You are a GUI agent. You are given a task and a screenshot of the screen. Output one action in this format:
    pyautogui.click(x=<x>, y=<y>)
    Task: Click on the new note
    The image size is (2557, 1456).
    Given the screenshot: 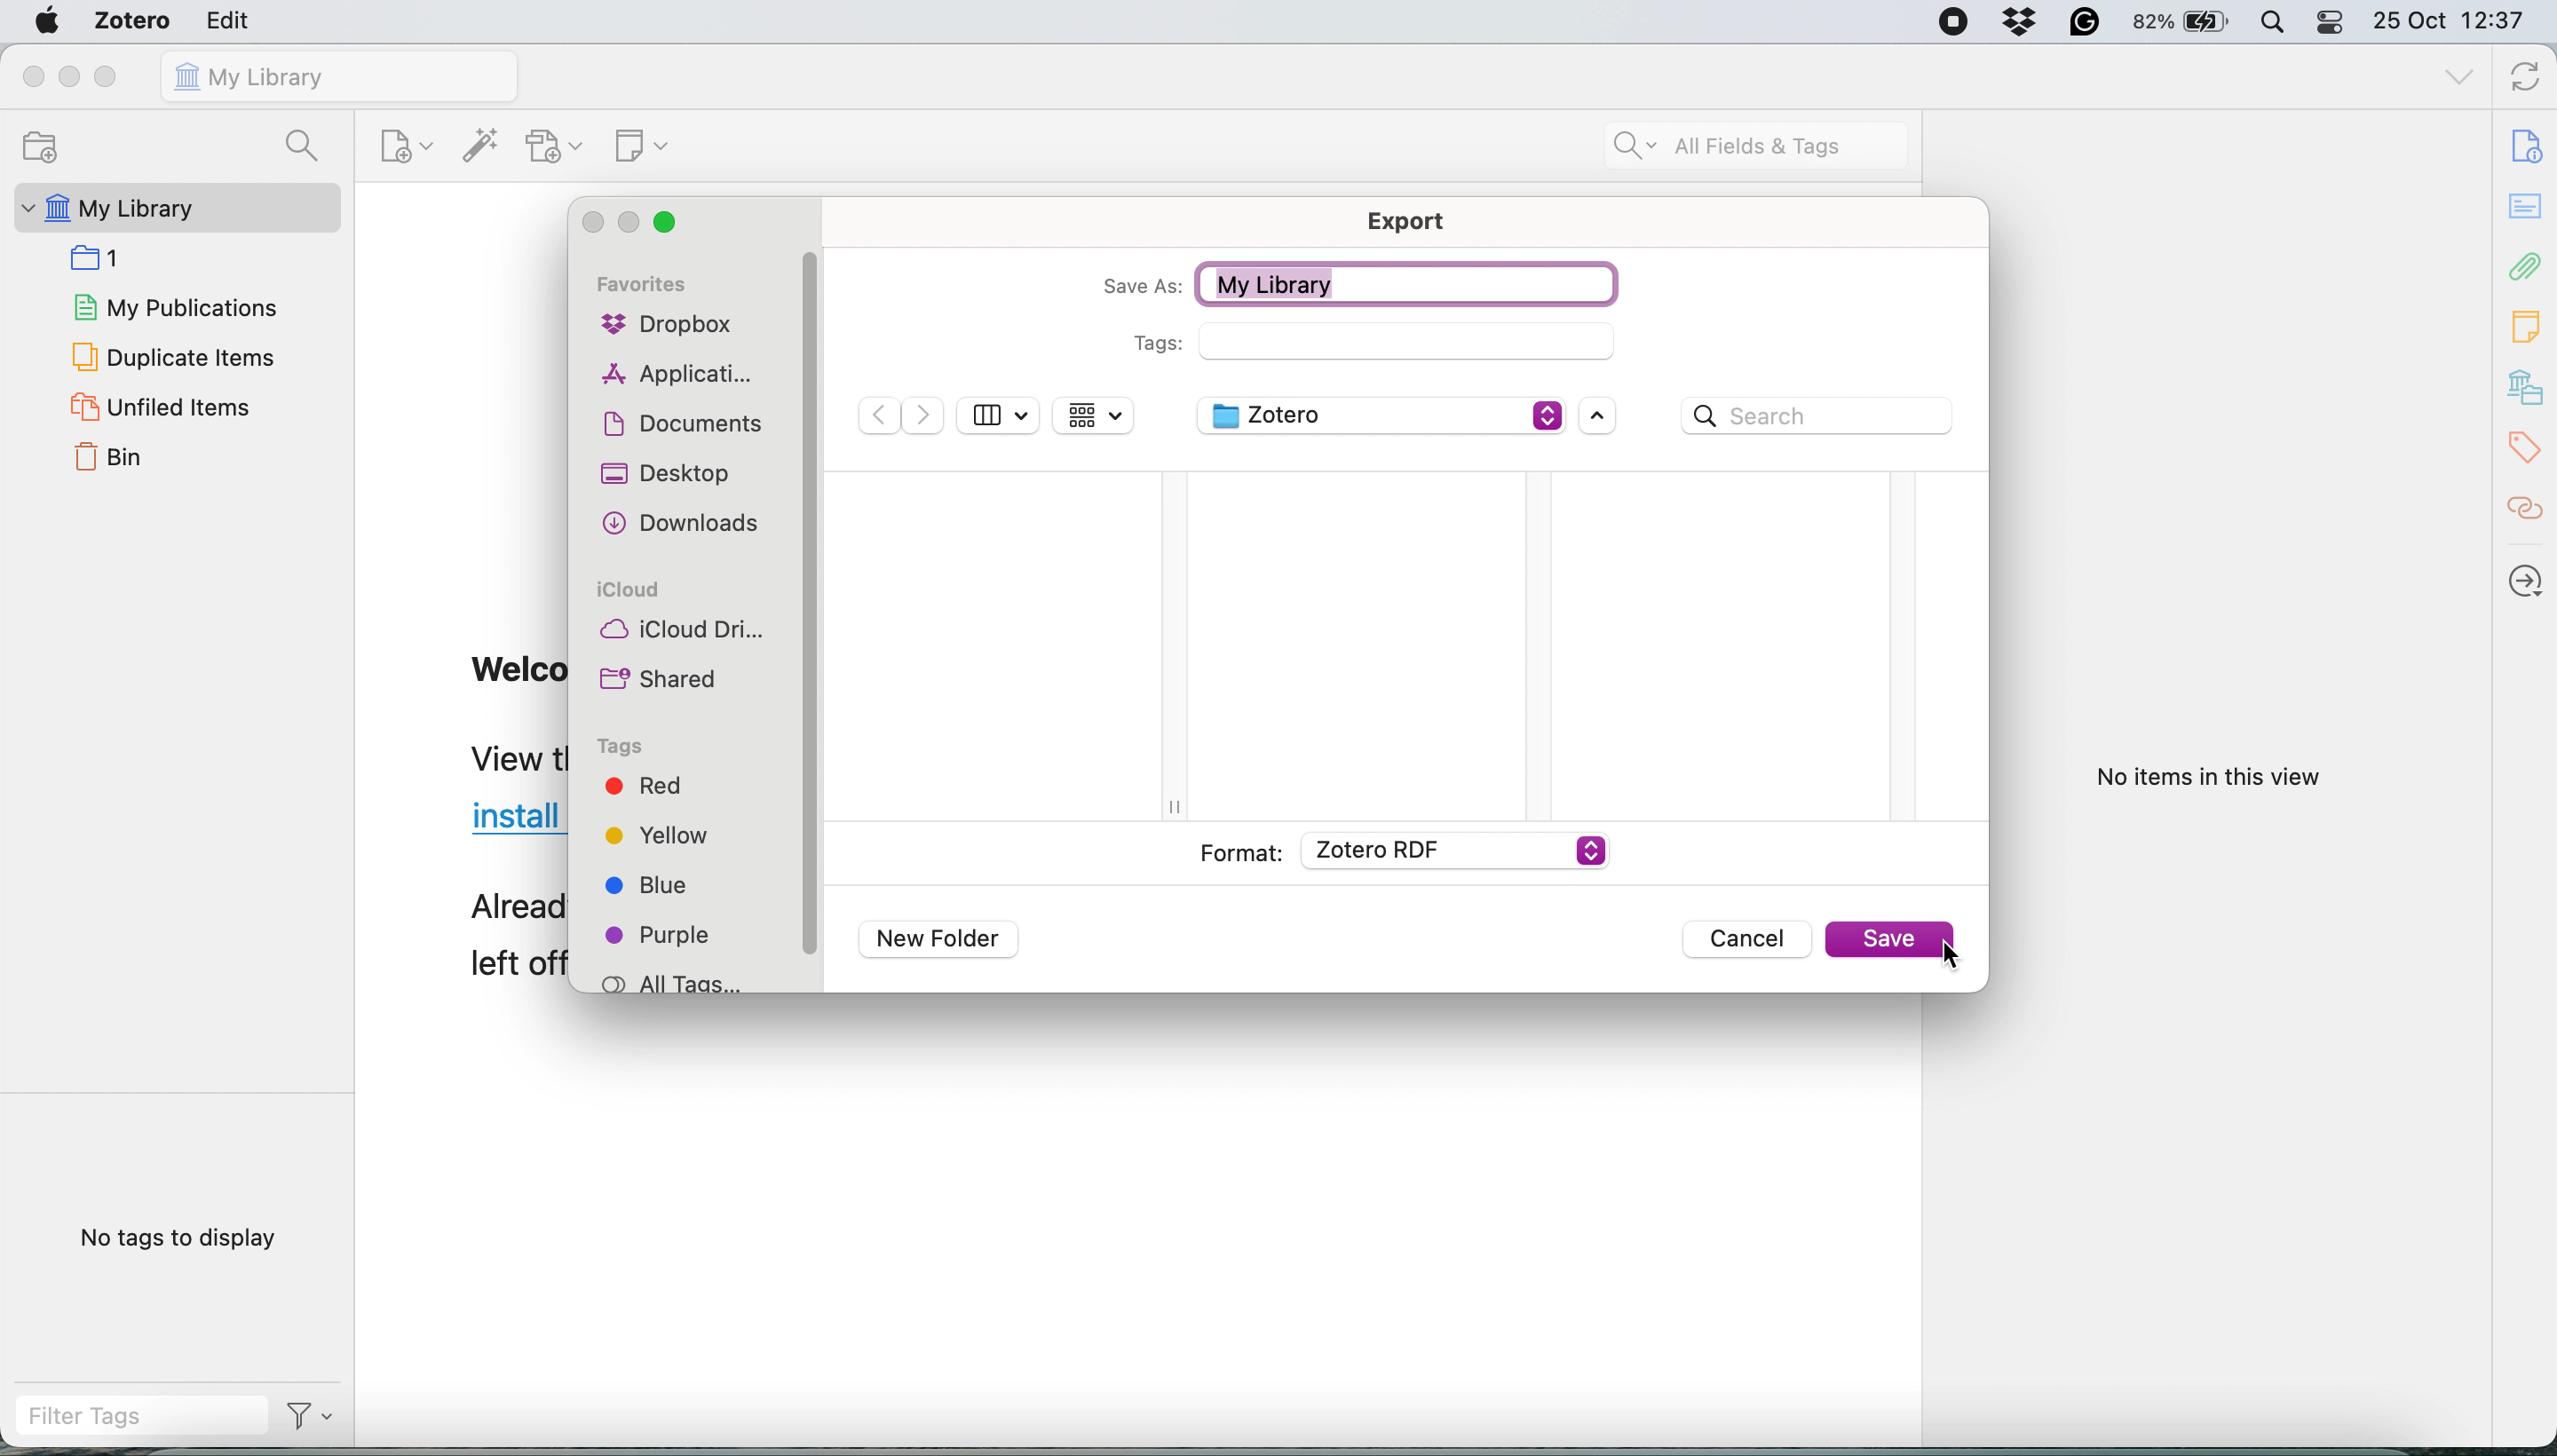 What is the action you would take?
    pyautogui.click(x=645, y=147)
    